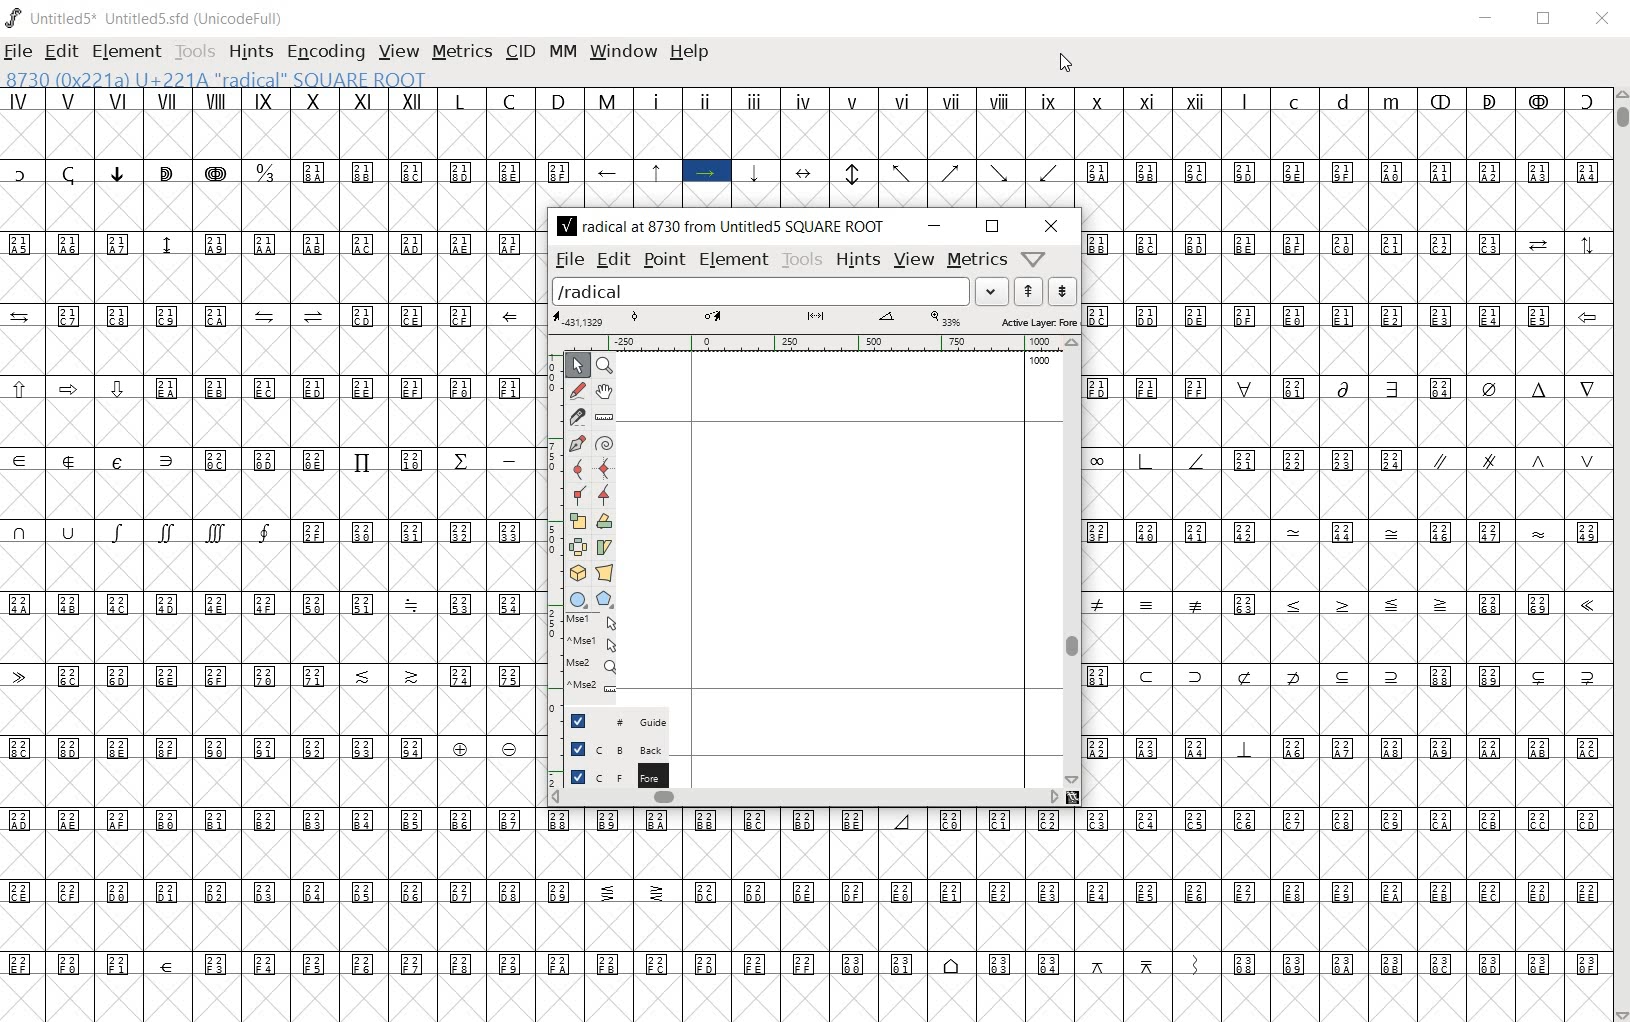 This screenshot has height=1022, width=1630. I want to click on RESTORE DOWN, so click(1545, 19).